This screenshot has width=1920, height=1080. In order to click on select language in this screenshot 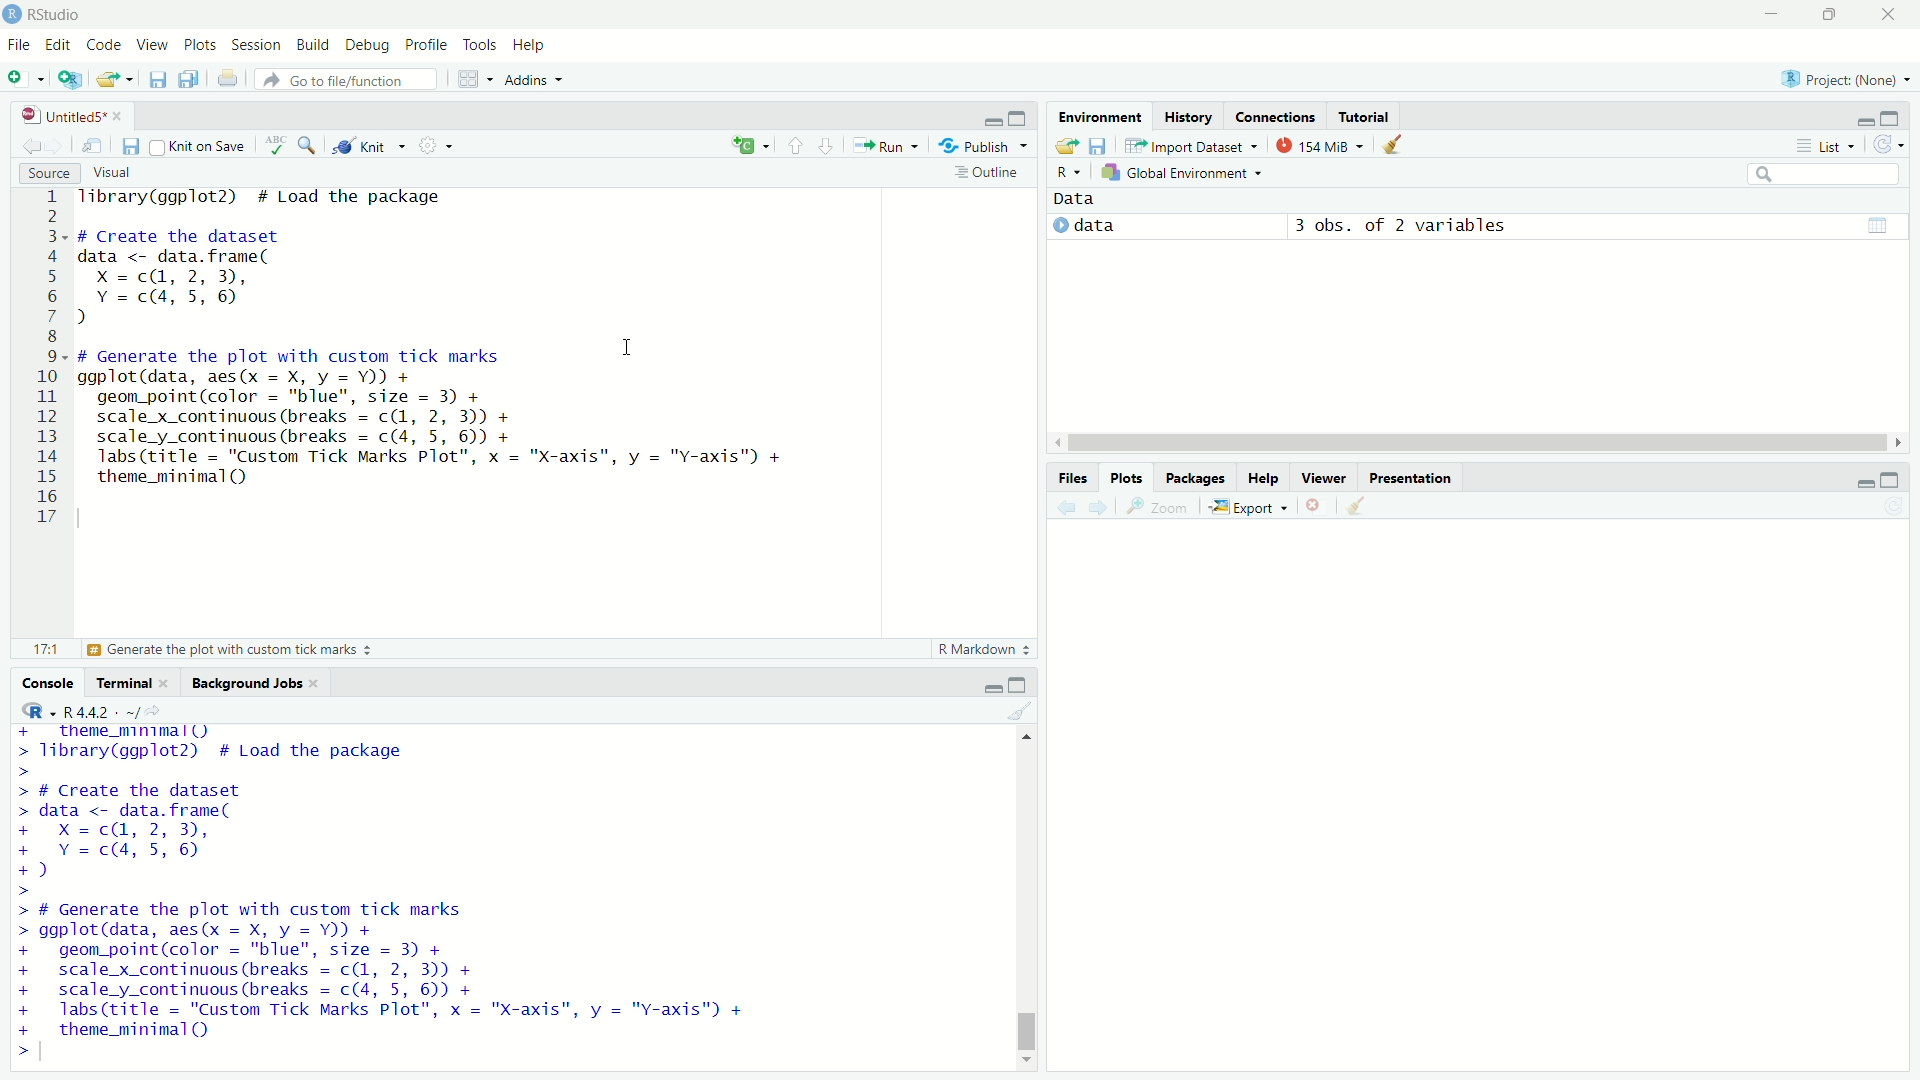, I will do `click(1062, 173)`.